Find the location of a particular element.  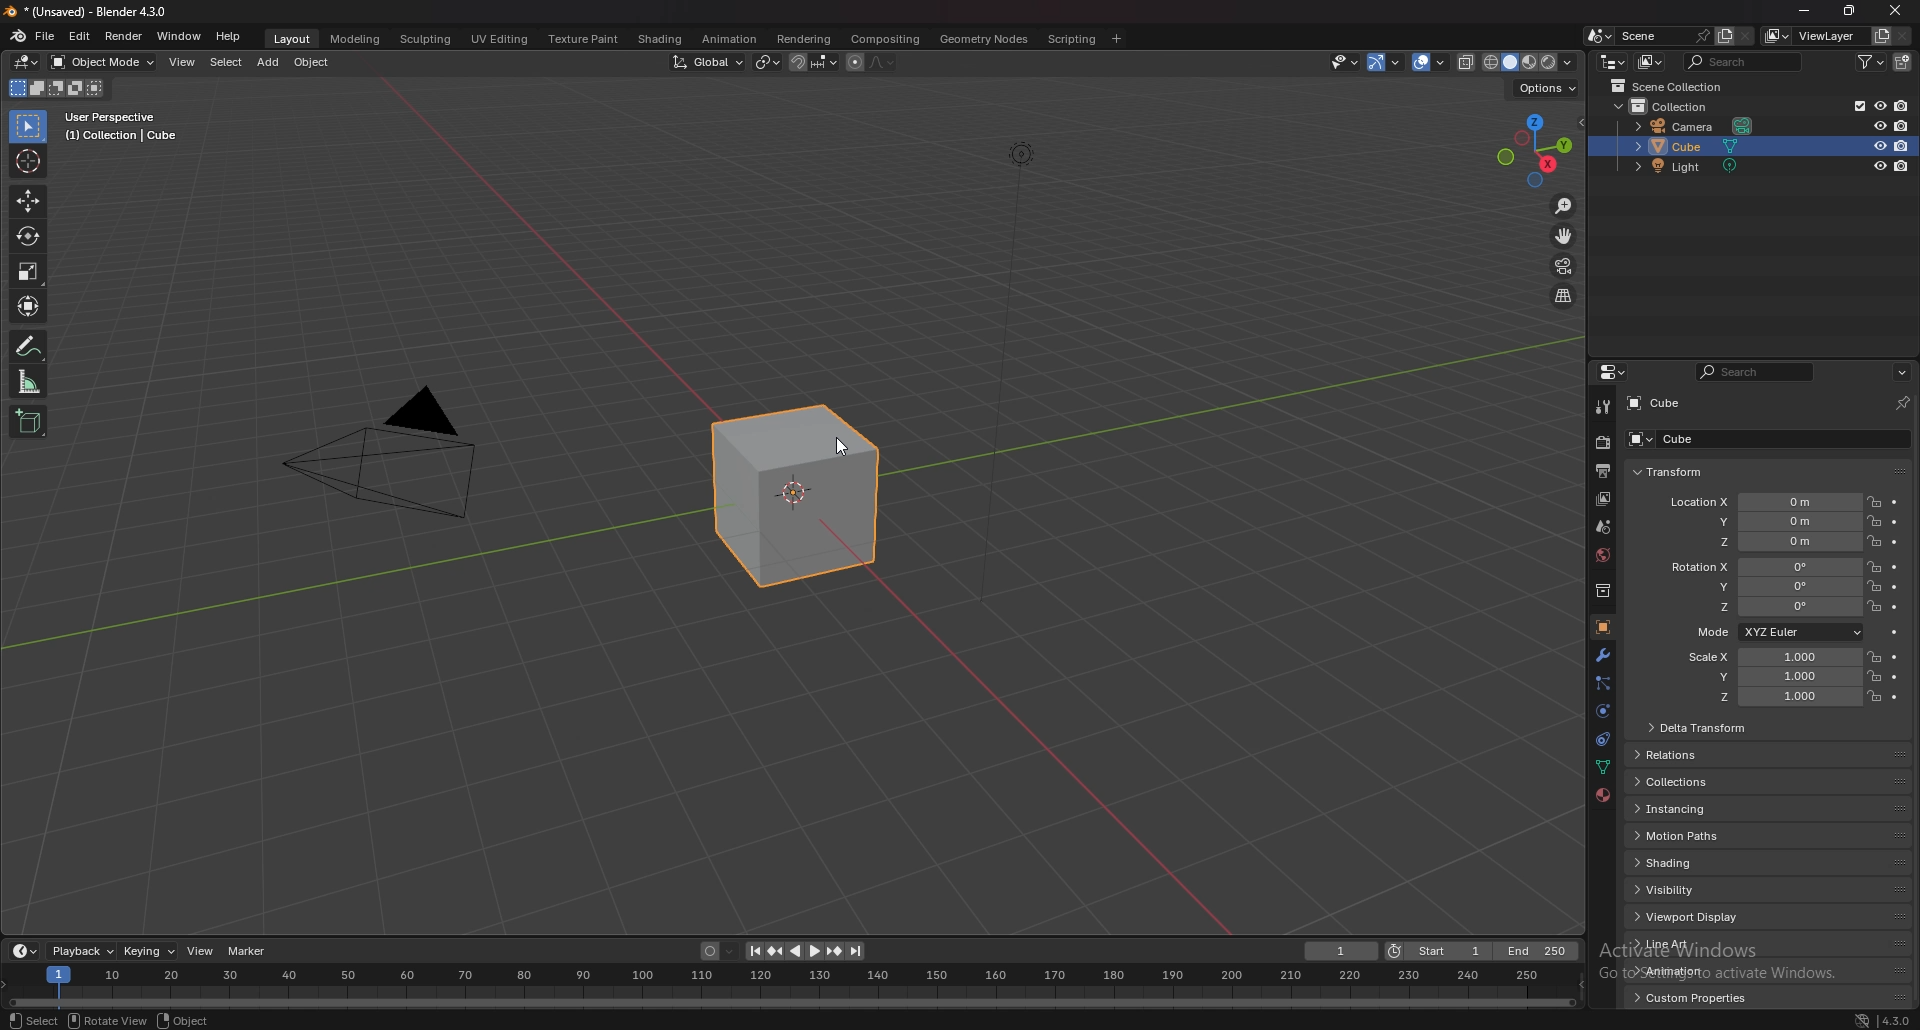

cube is located at coordinates (1737, 440).